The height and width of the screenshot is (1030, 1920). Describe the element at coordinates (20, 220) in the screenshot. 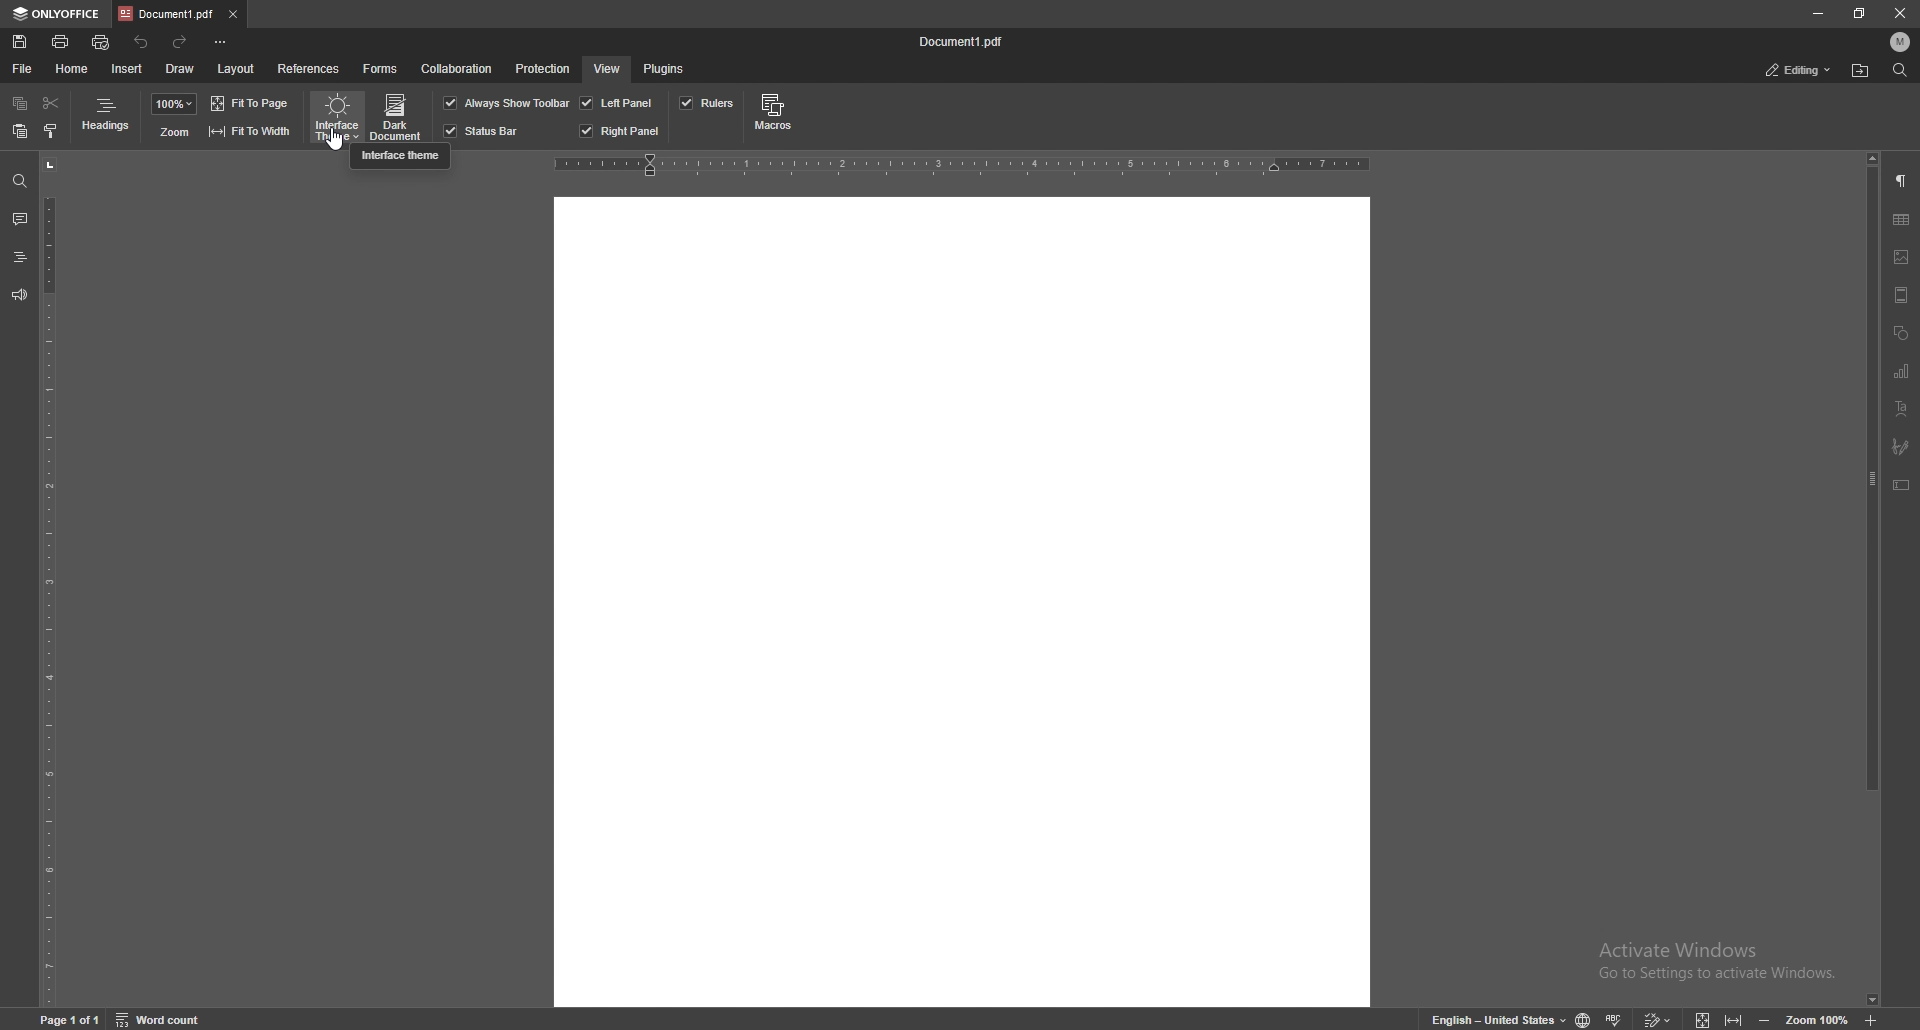

I see `comment` at that location.